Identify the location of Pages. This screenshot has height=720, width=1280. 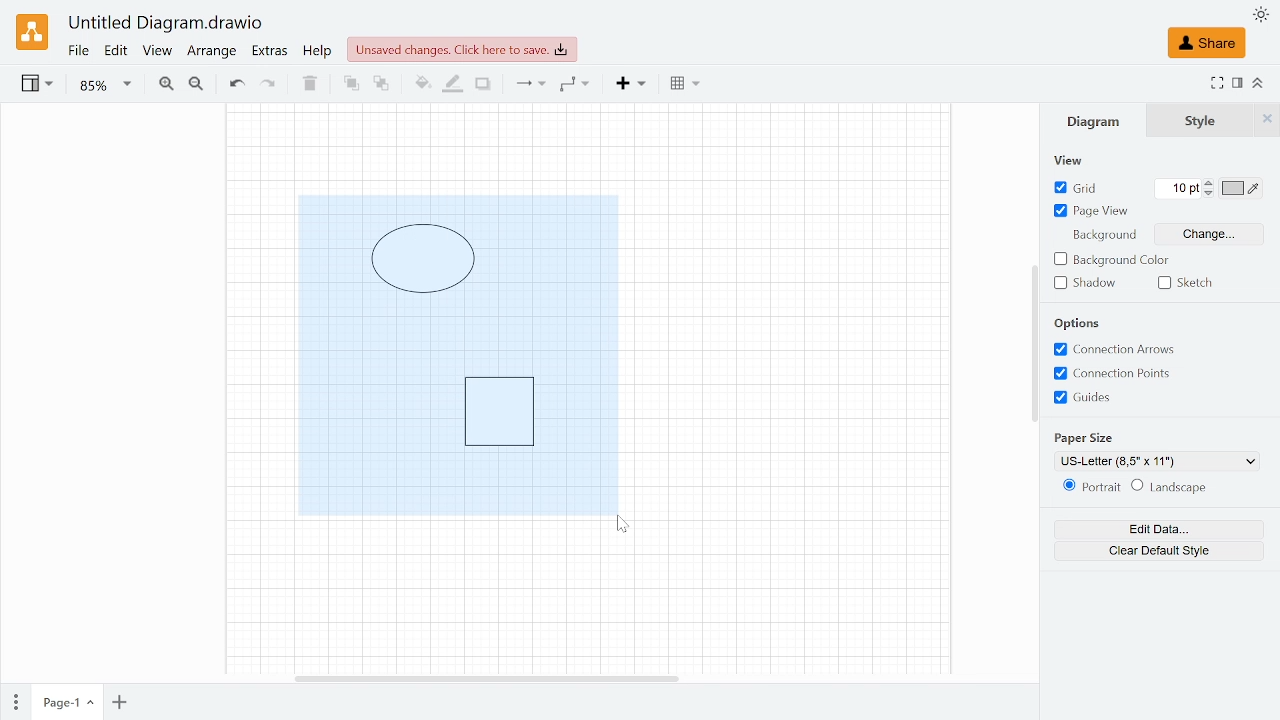
(14, 700).